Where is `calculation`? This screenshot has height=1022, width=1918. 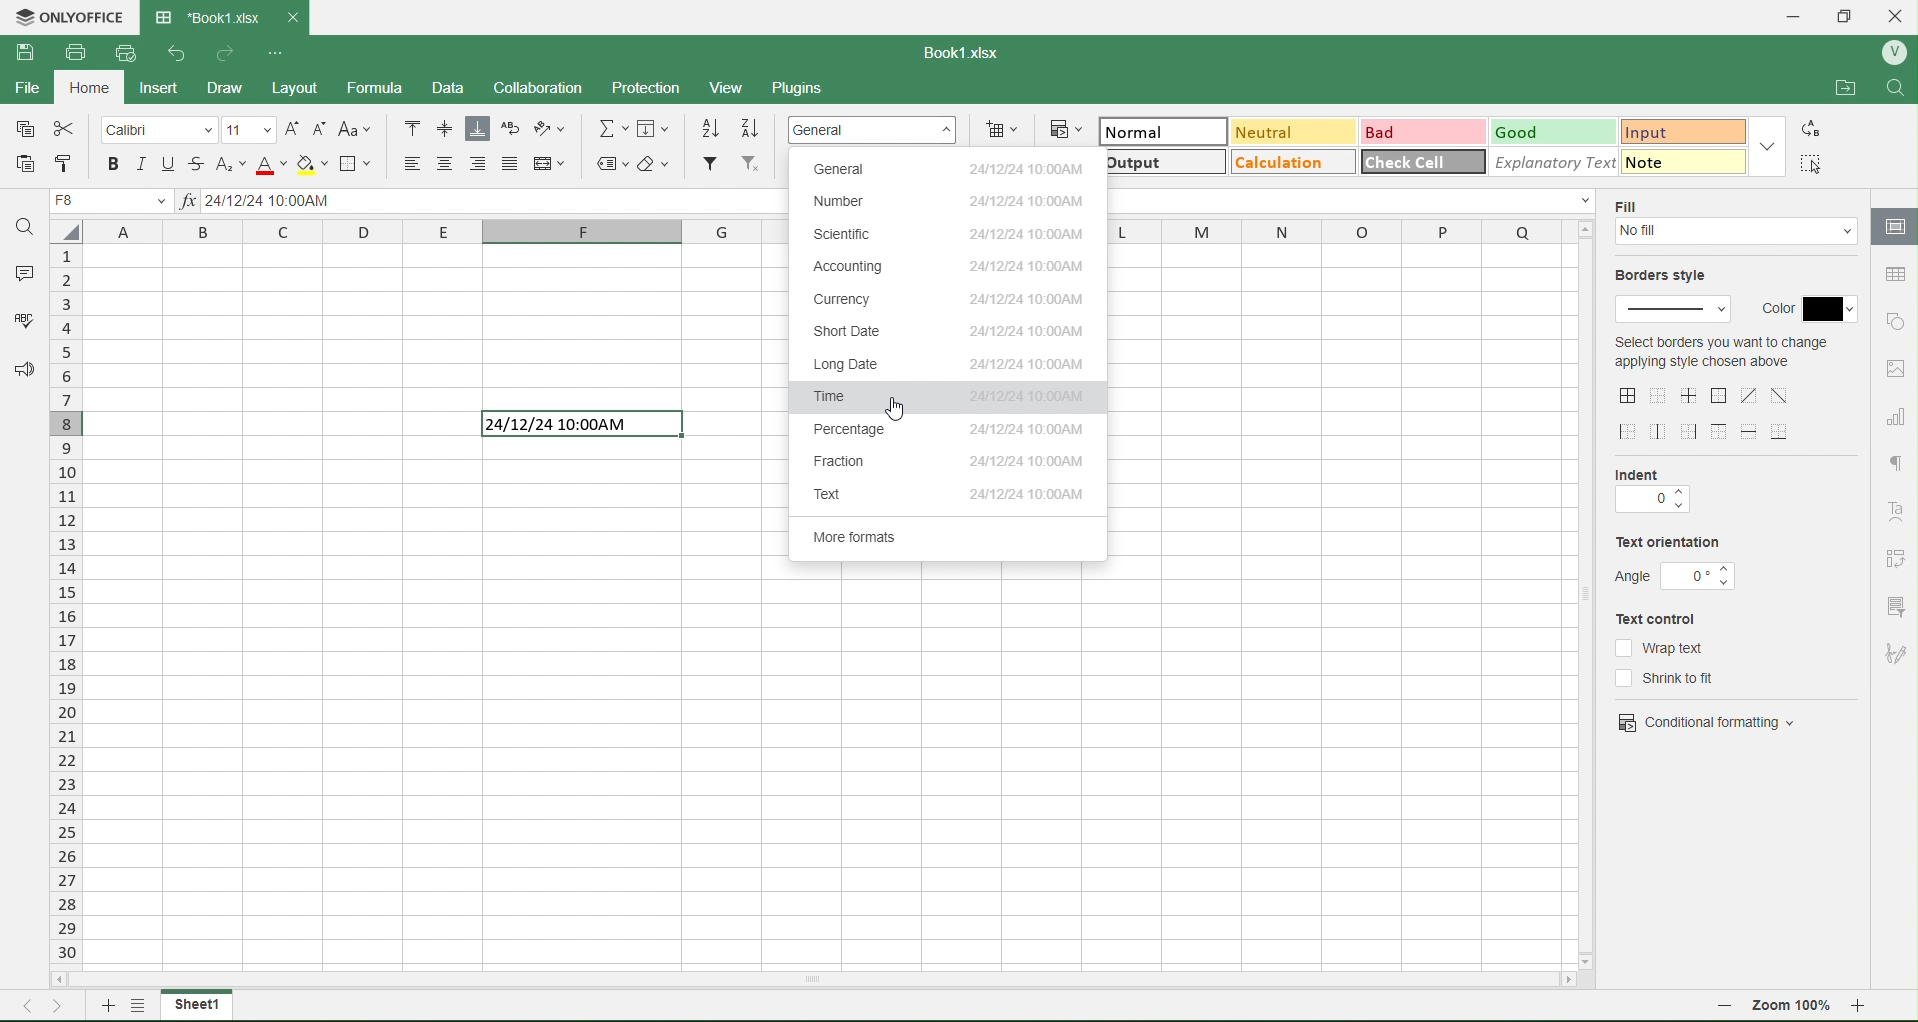
calculation is located at coordinates (1280, 166).